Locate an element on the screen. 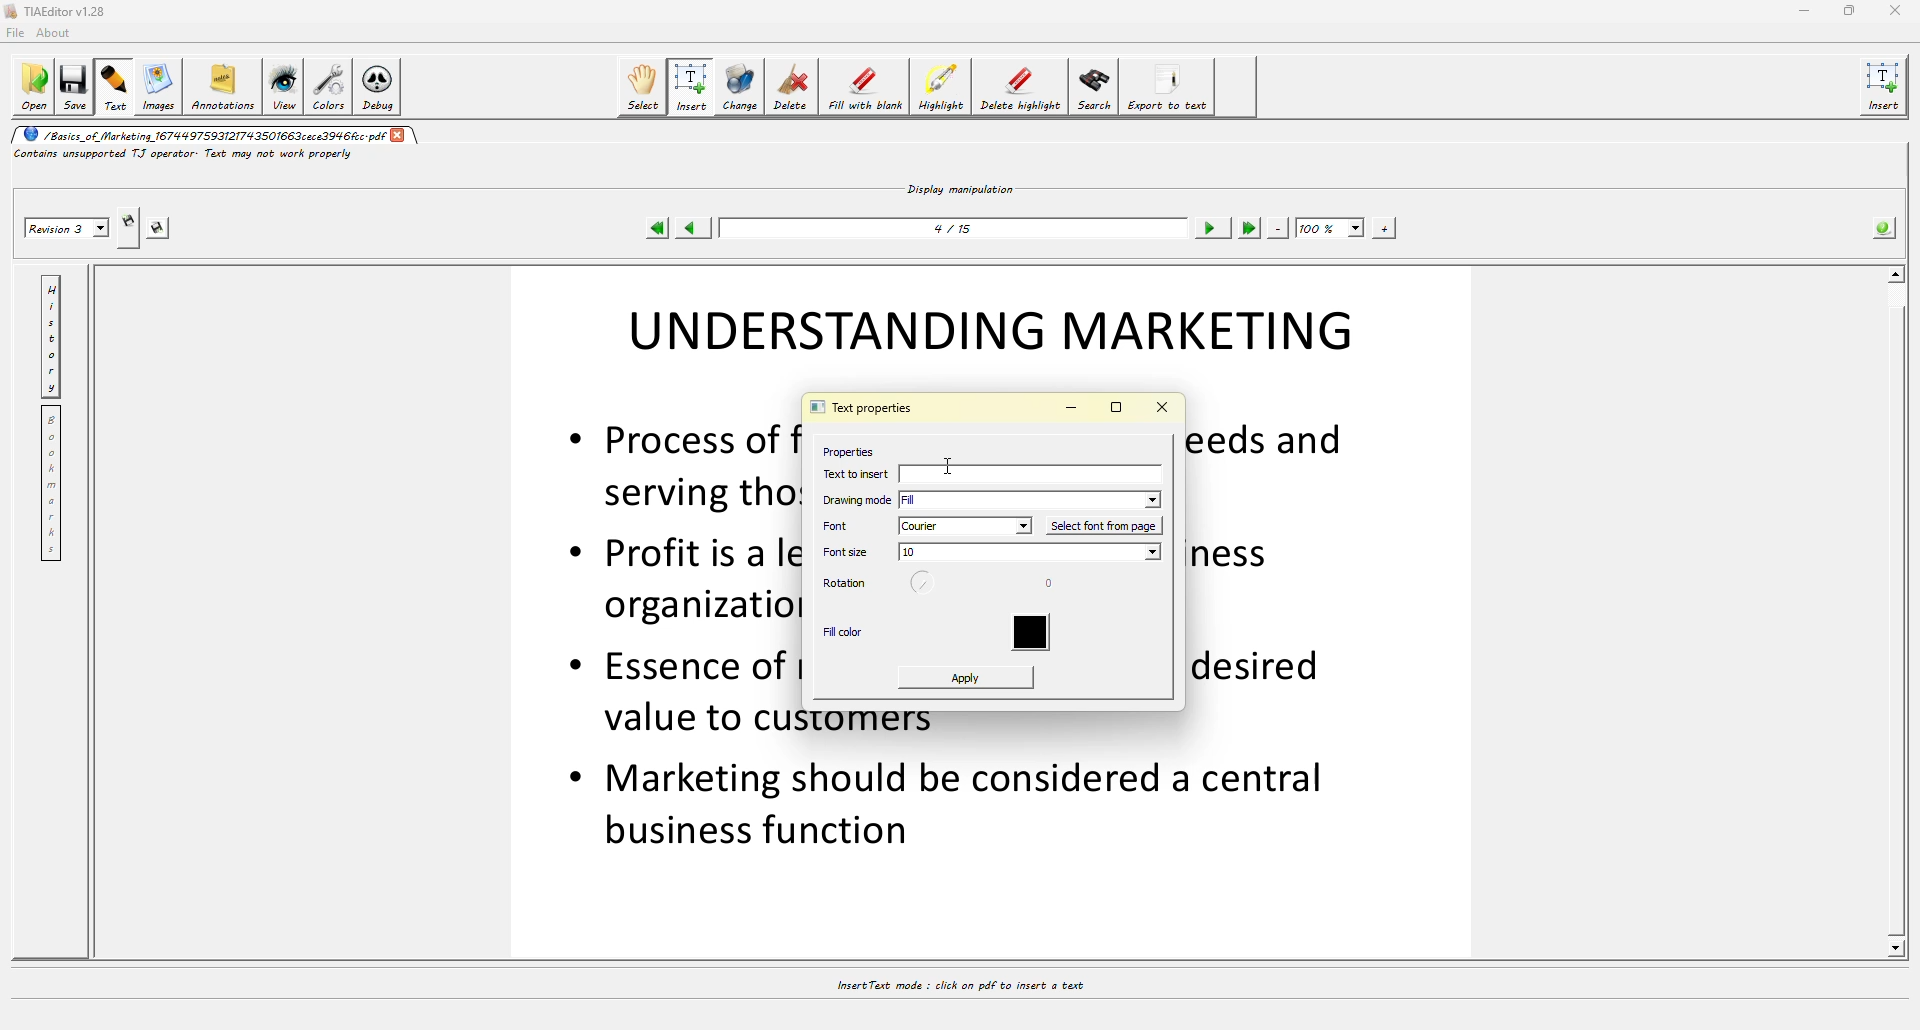 The image size is (1920, 1030). contains unsupported TJ operator text may not work properly is located at coordinates (186, 158).